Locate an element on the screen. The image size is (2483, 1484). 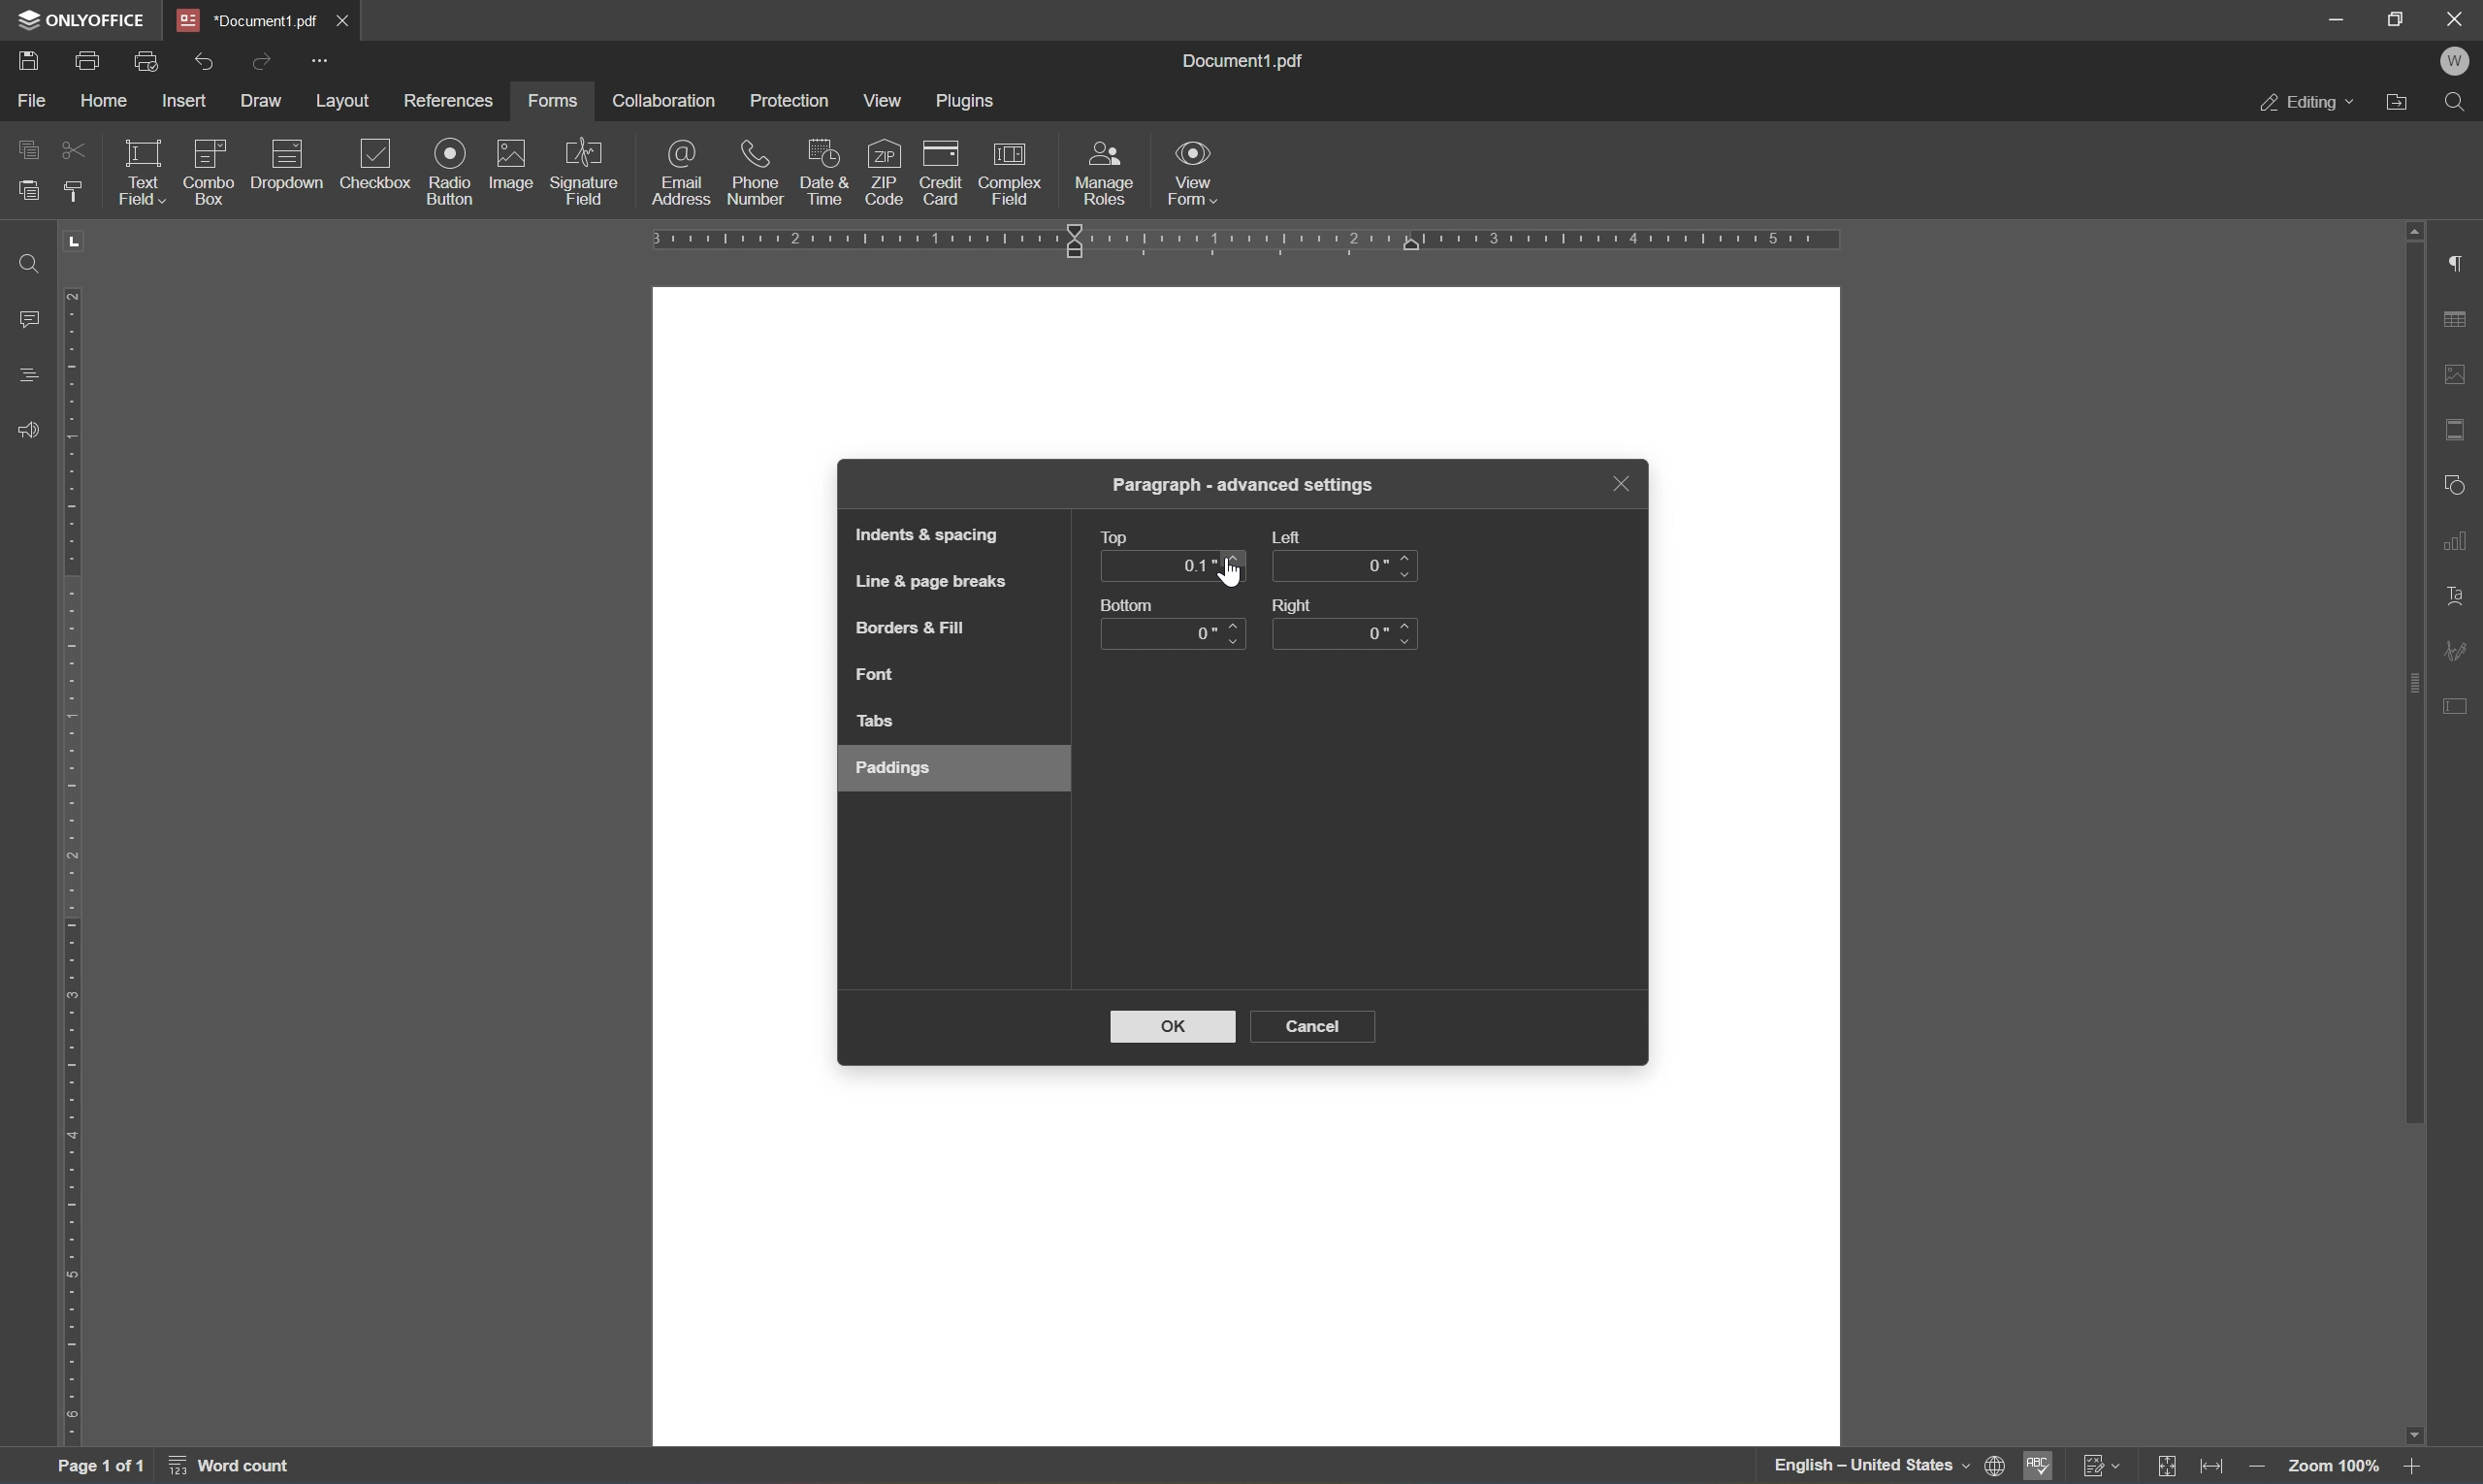
date & time is located at coordinates (823, 169).